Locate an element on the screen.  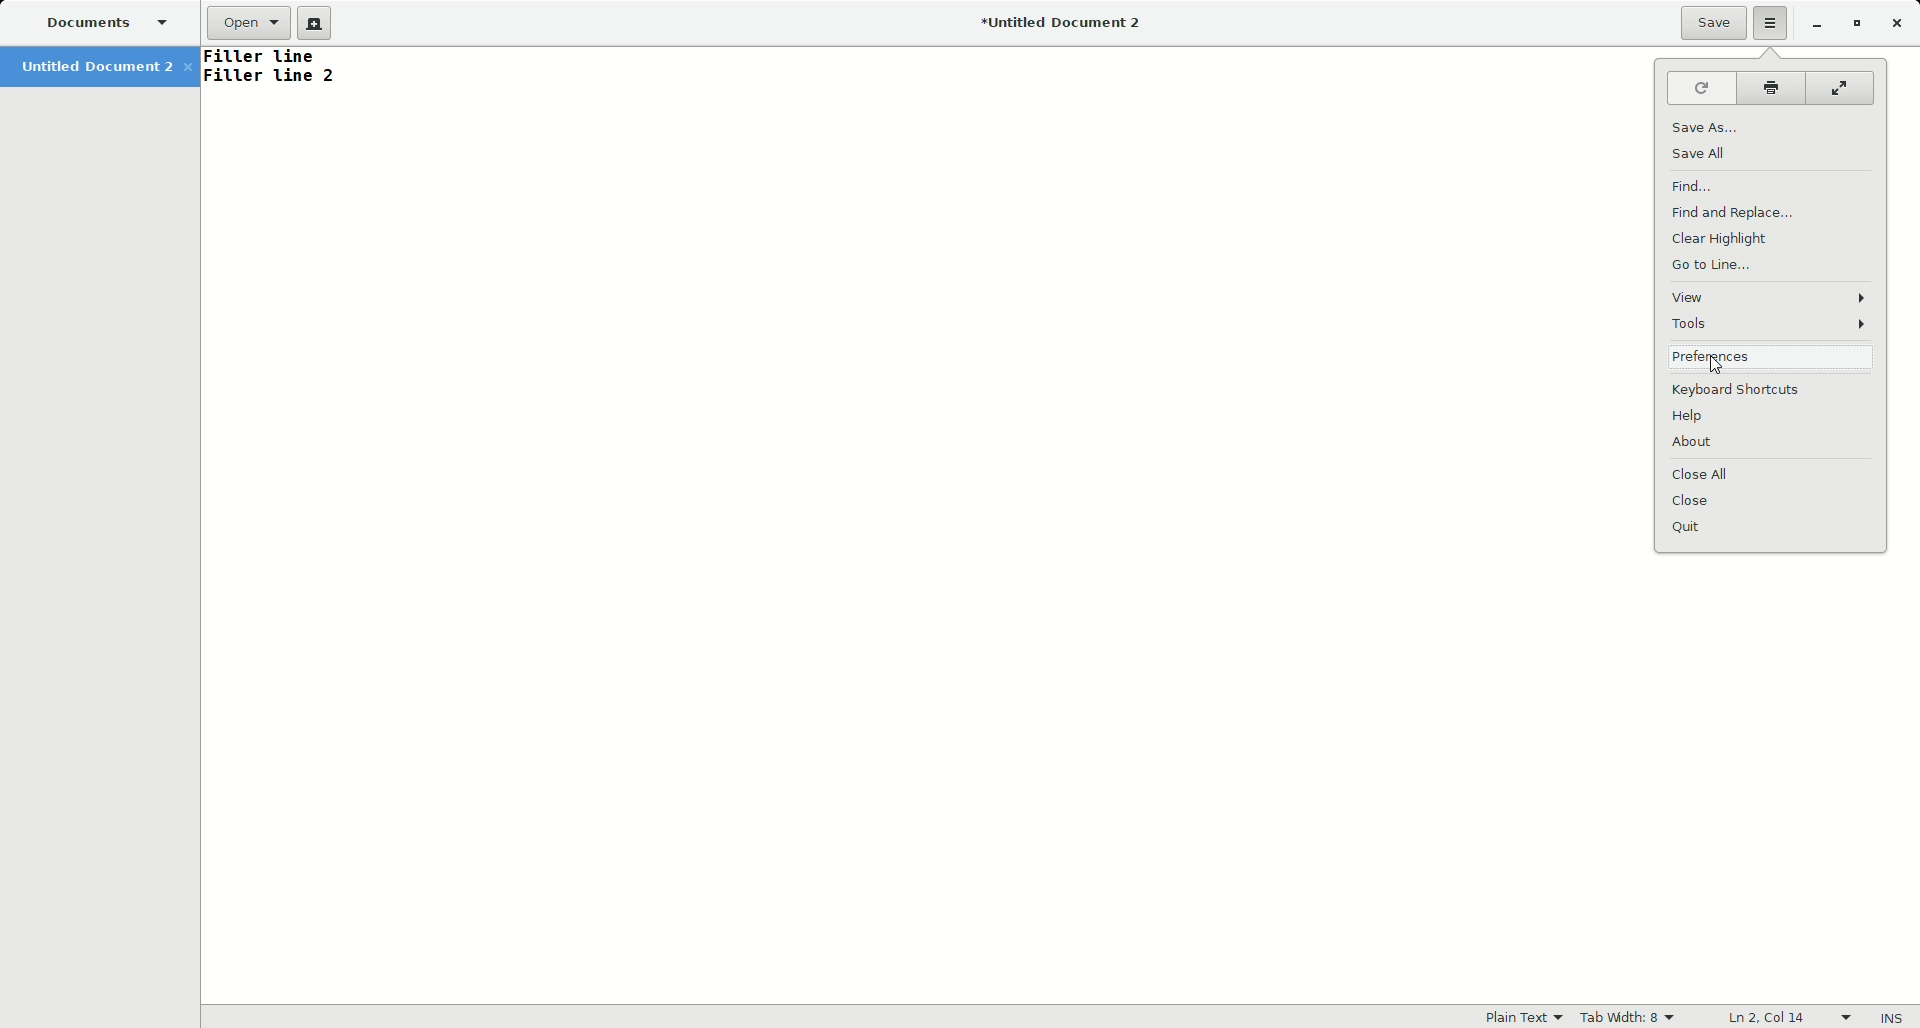
About is located at coordinates (1775, 447).